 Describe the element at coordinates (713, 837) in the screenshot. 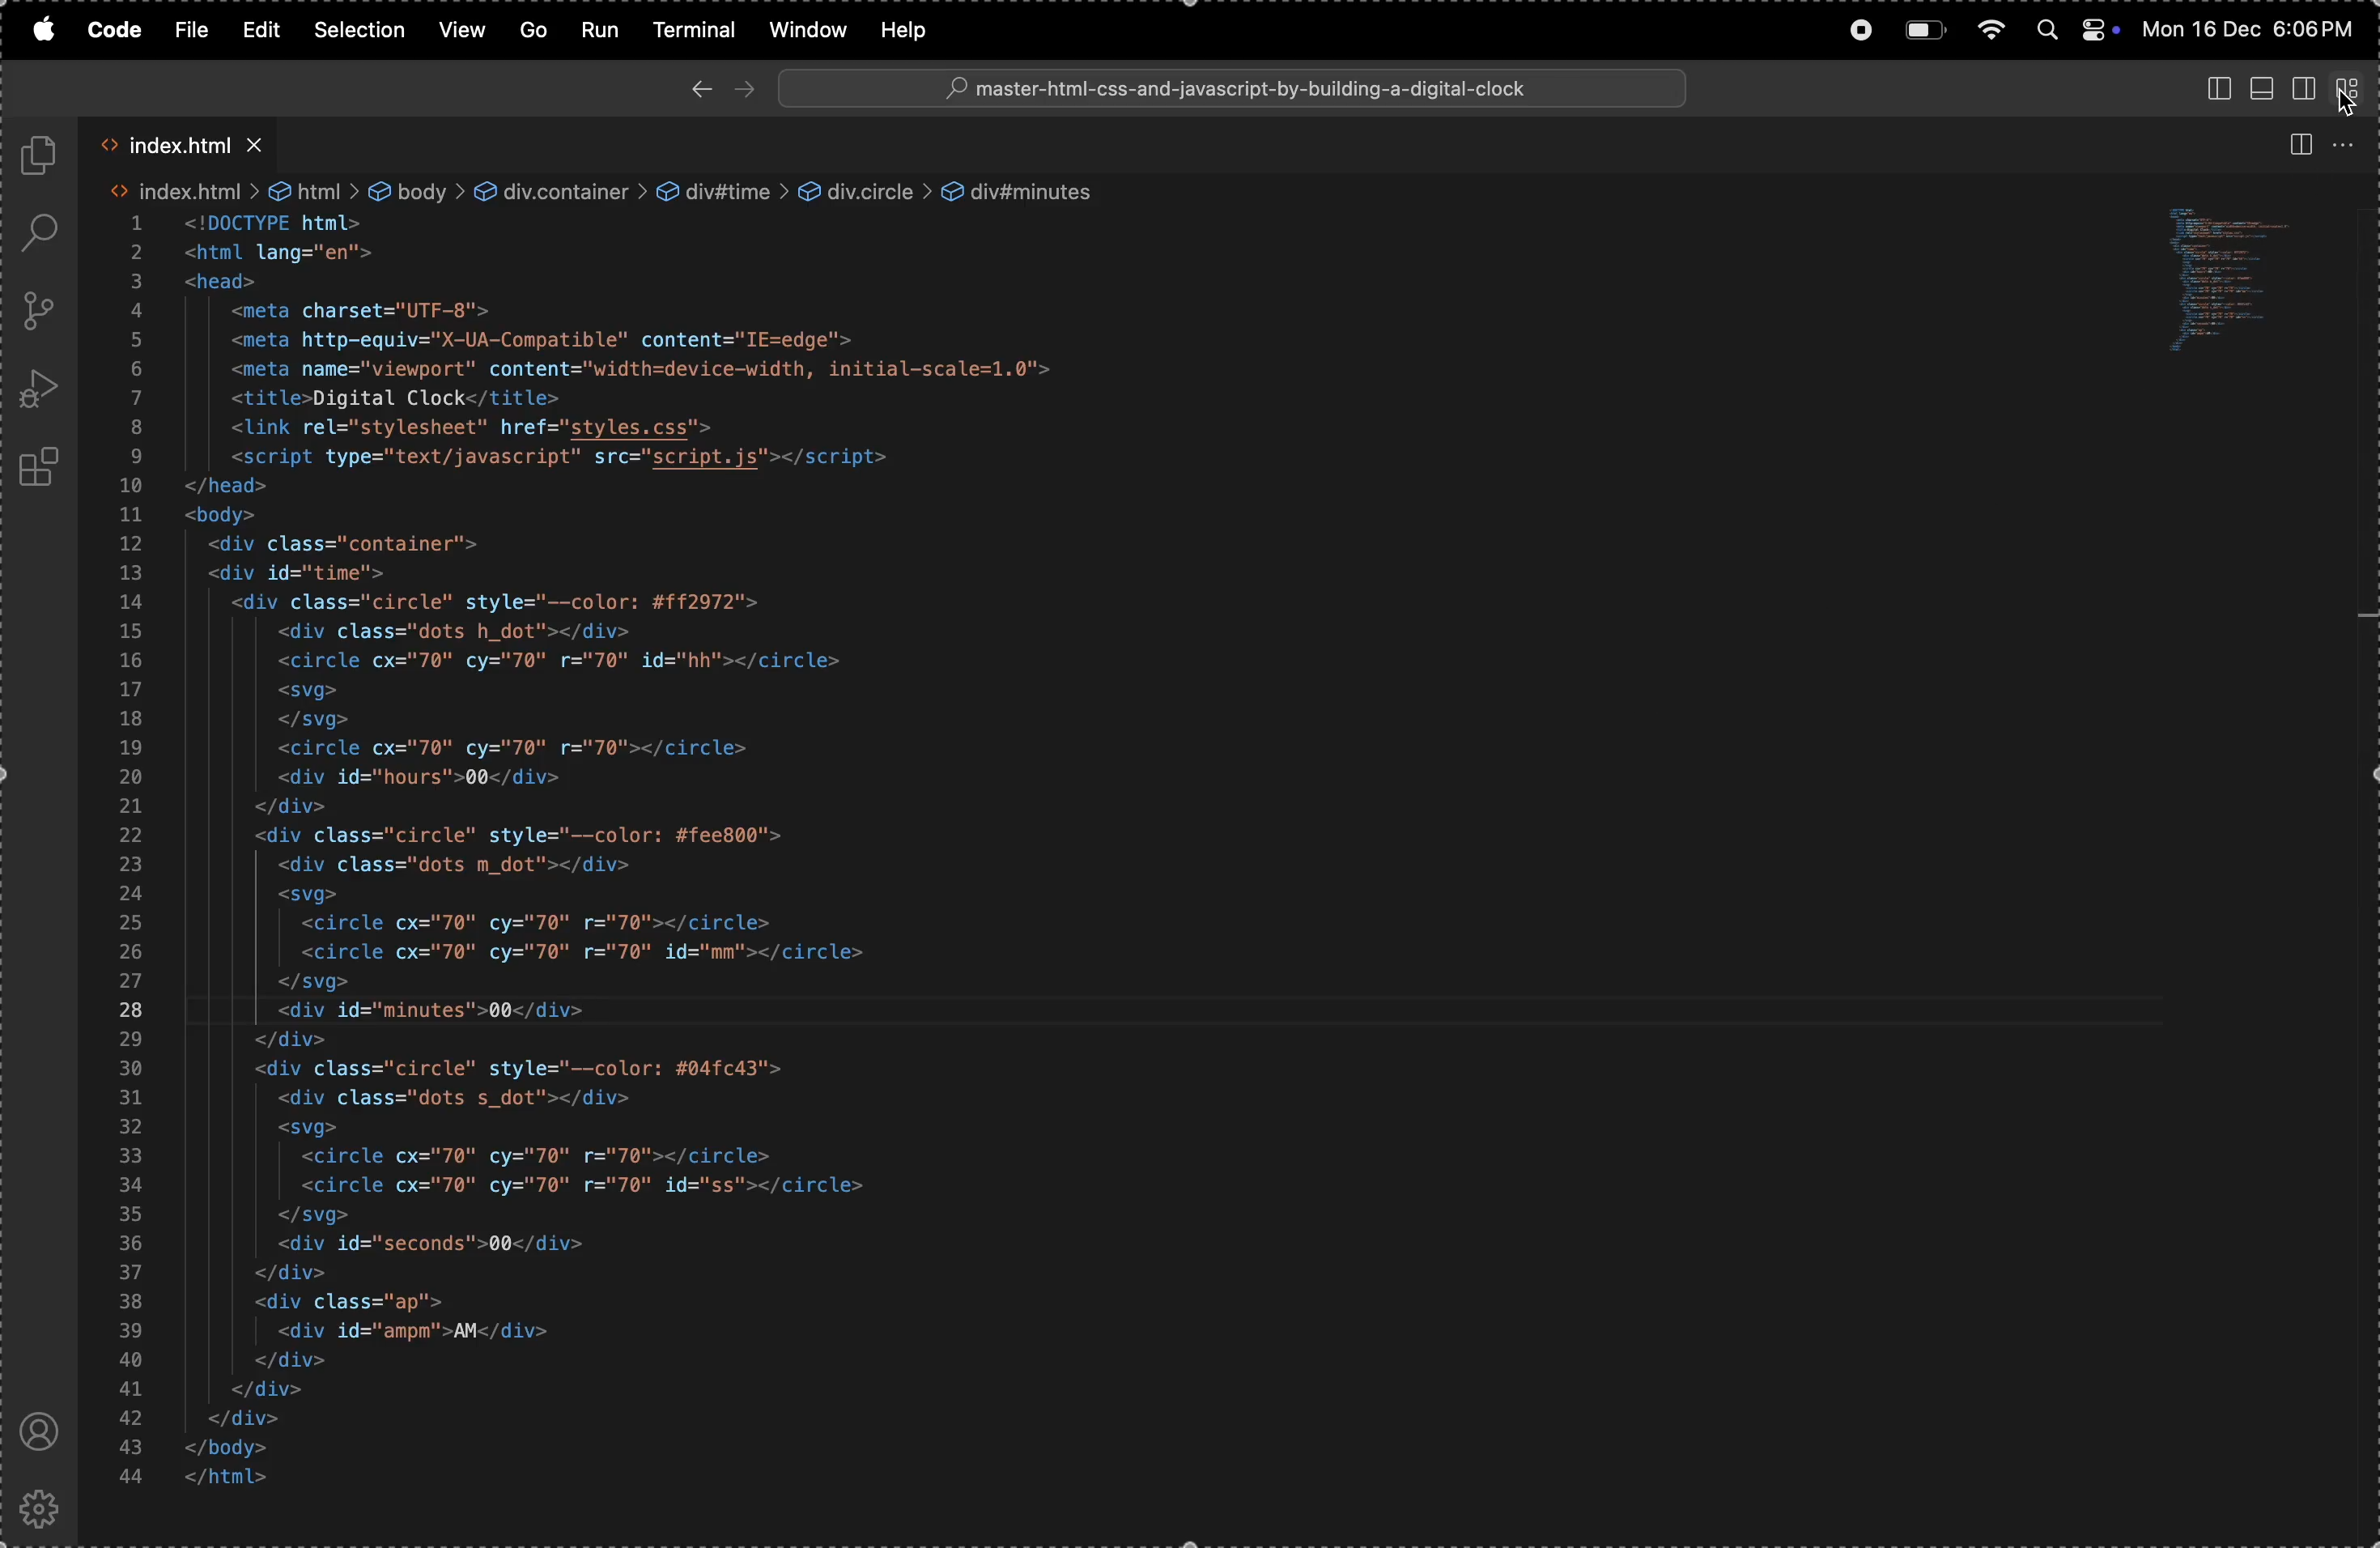

I see `code block for web page using html` at that location.